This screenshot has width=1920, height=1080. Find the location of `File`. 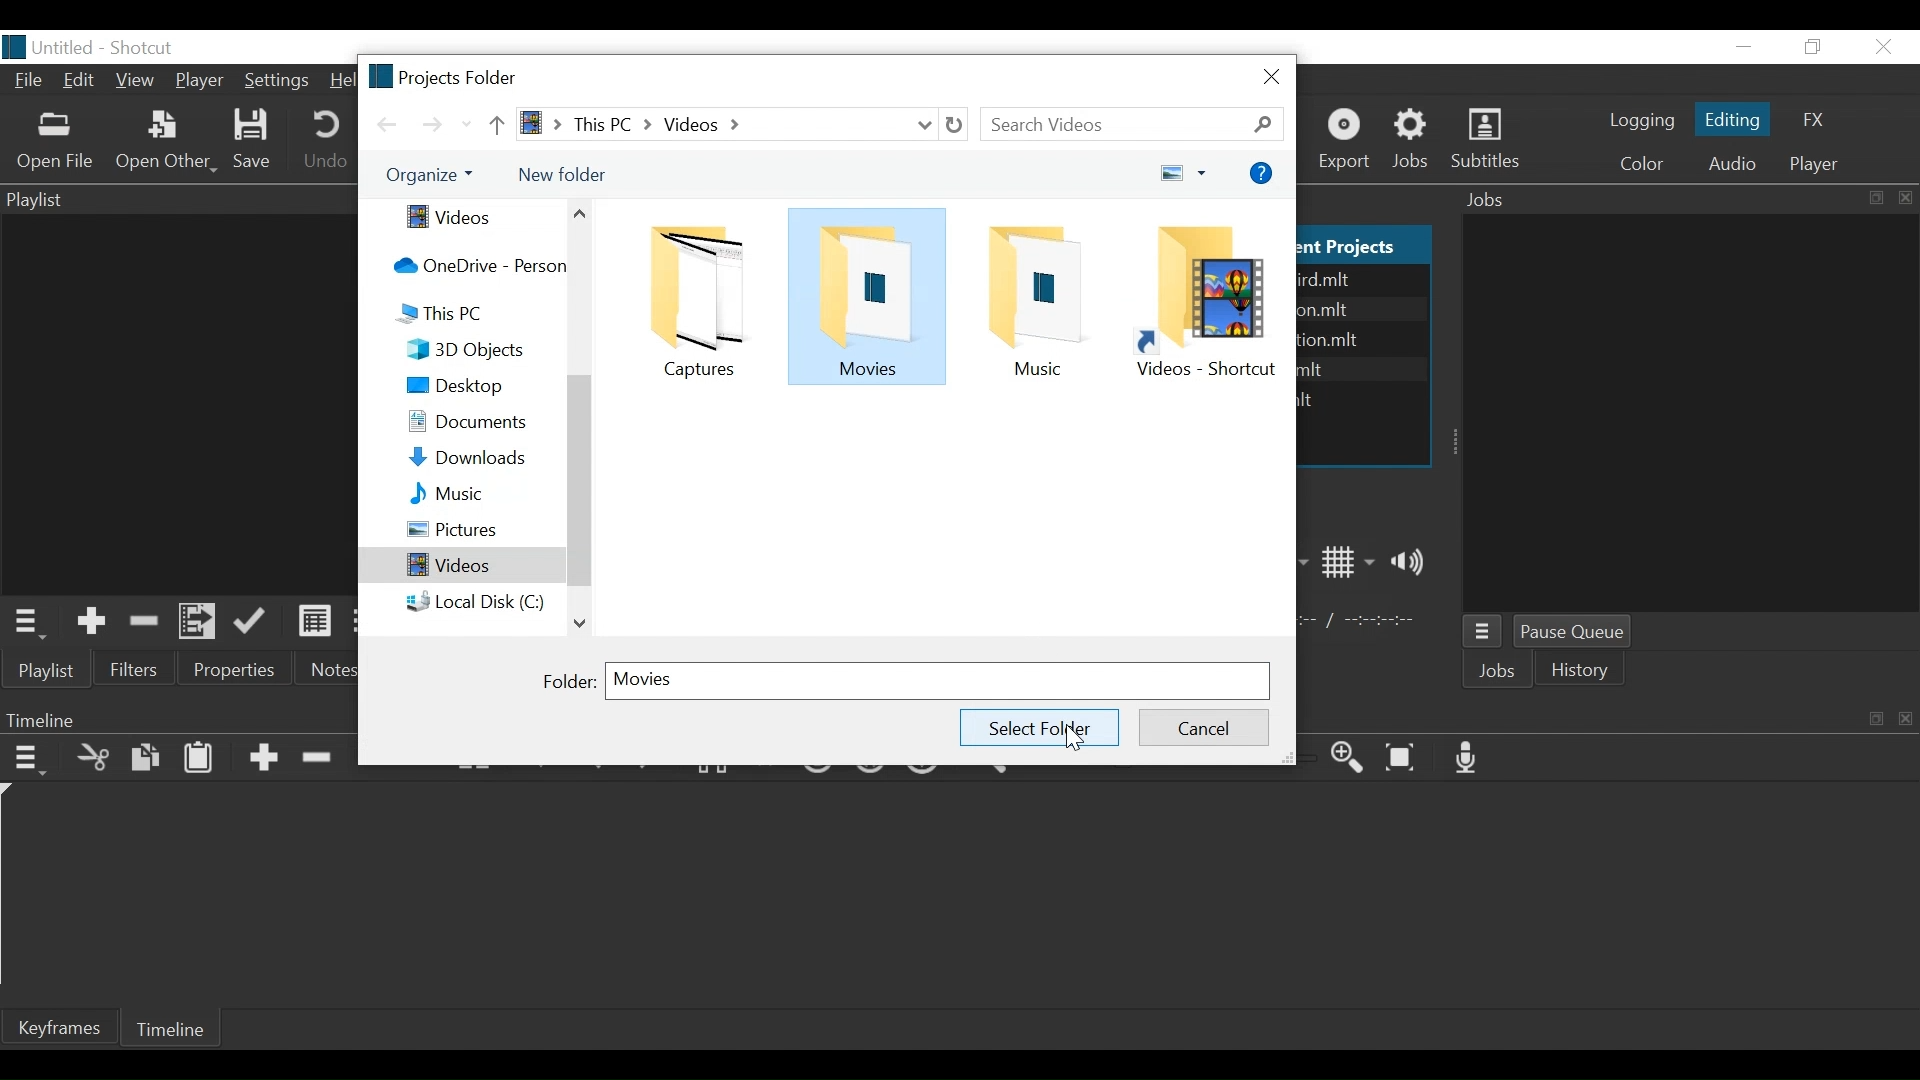

File is located at coordinates (29, 82).